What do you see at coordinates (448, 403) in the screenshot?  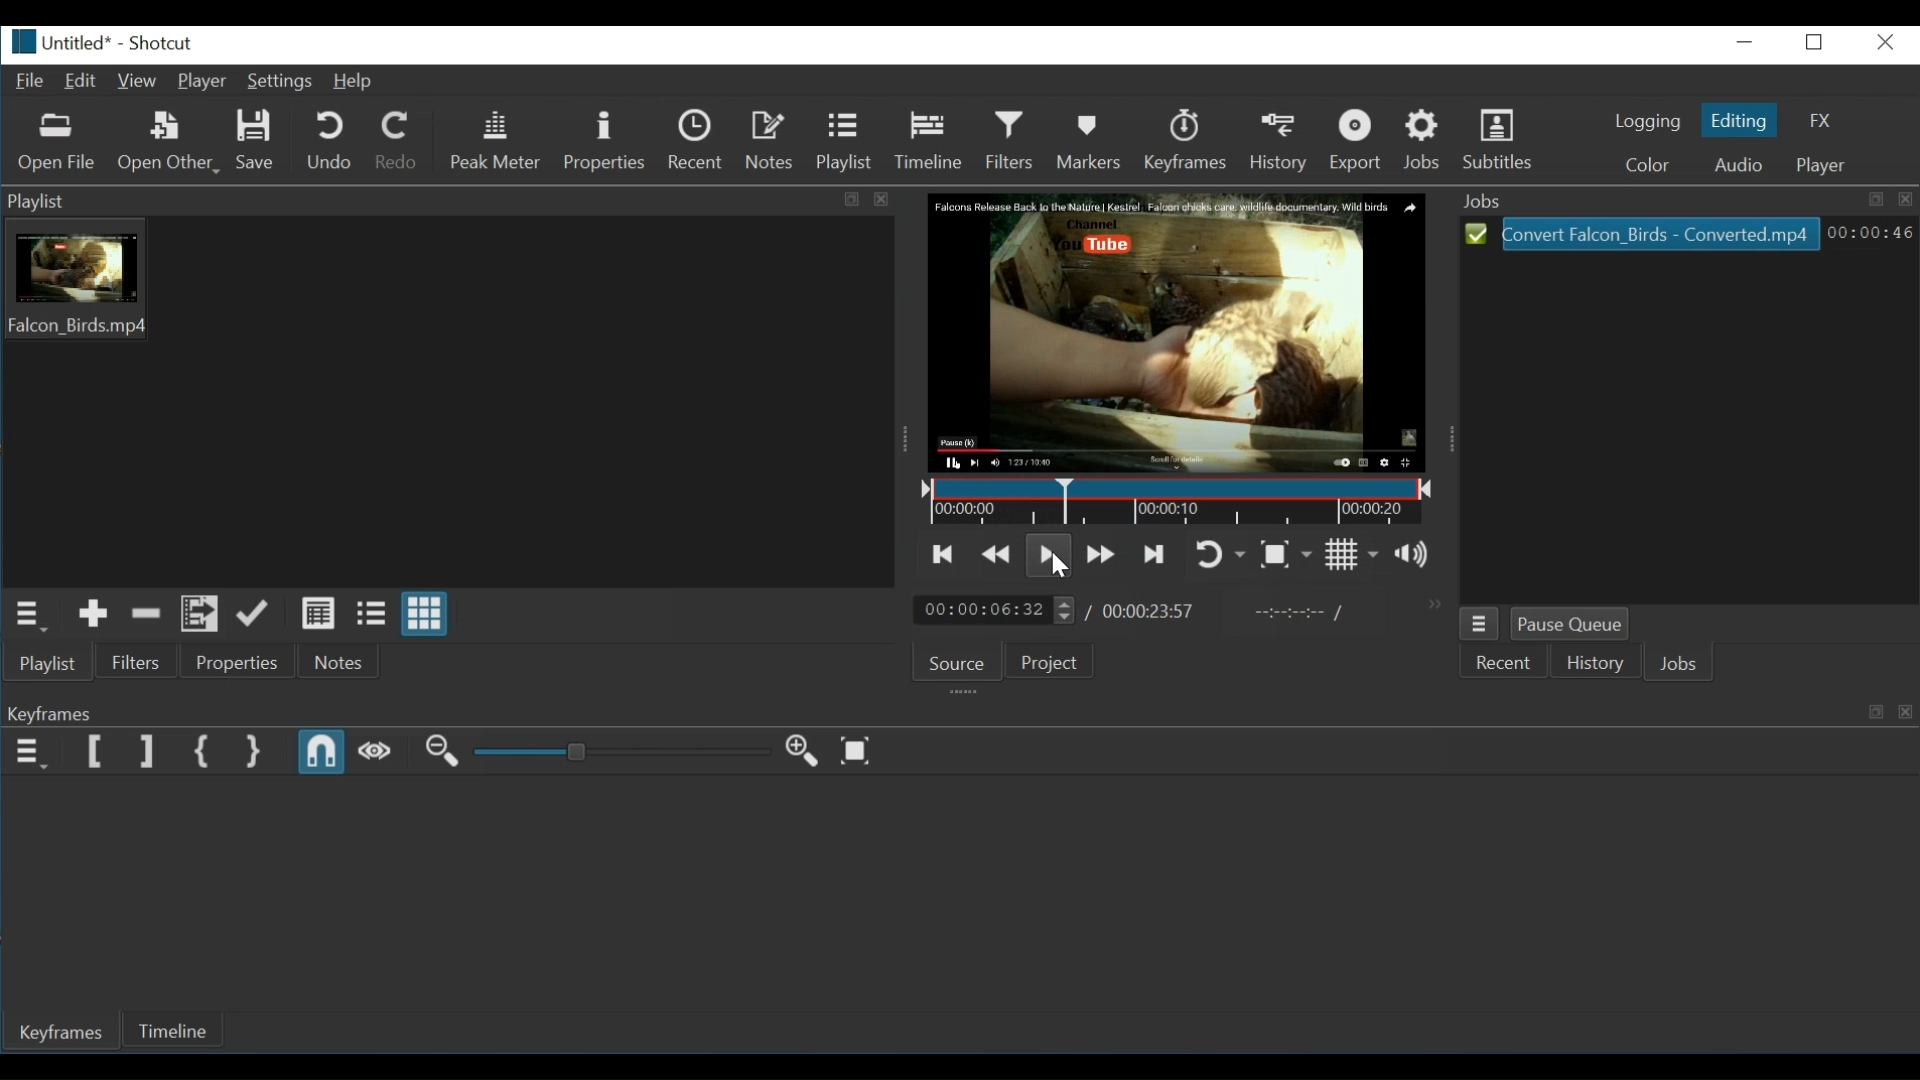 I see `Playlist thumbnail` at bounding box center [448, 403].